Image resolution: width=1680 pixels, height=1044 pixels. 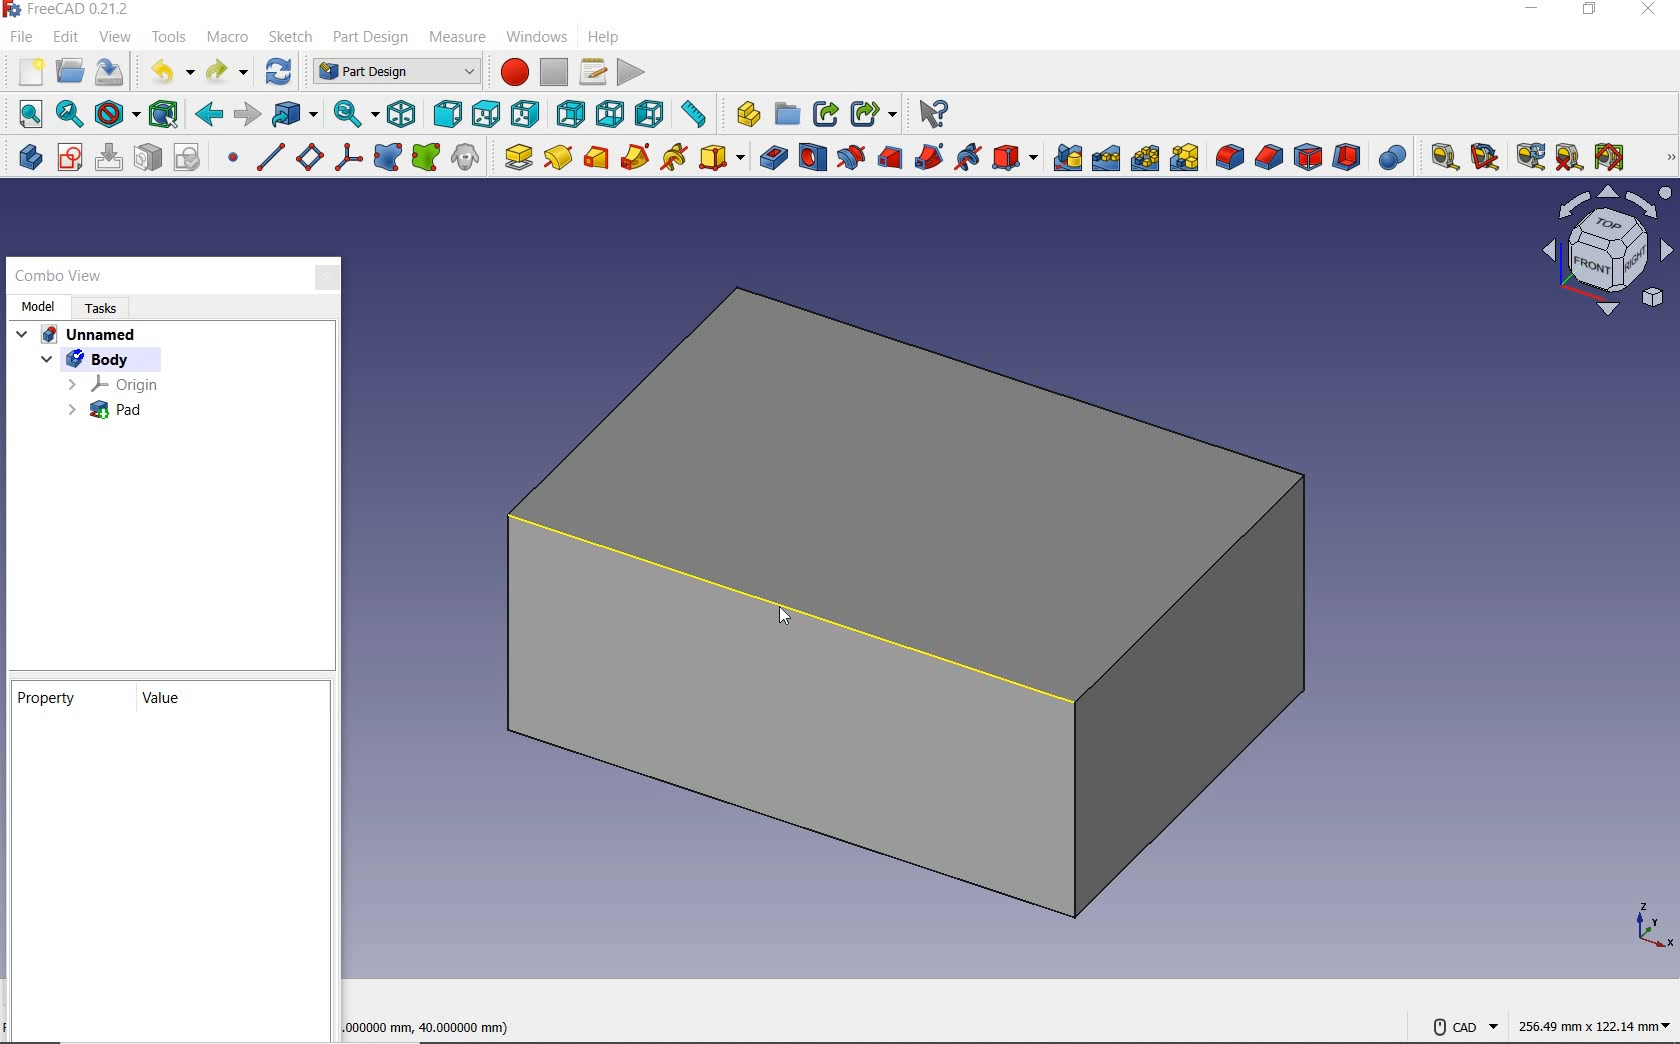 What do you see at coordinates (1487, 157) in the screenshot?
I see `measure angular` at bounding box center [1487, 157].